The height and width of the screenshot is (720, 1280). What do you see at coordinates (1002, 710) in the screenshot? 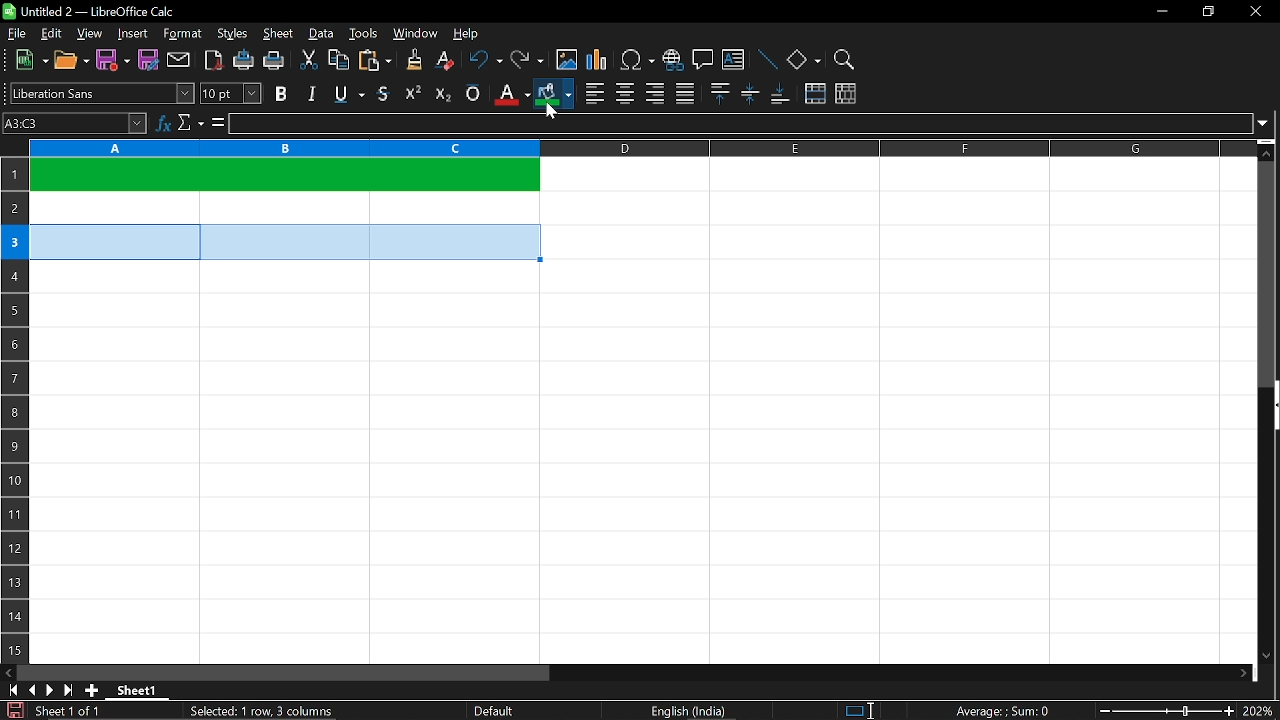
I see `Average:;Sum: 0` at bounding box center [1002, 710].